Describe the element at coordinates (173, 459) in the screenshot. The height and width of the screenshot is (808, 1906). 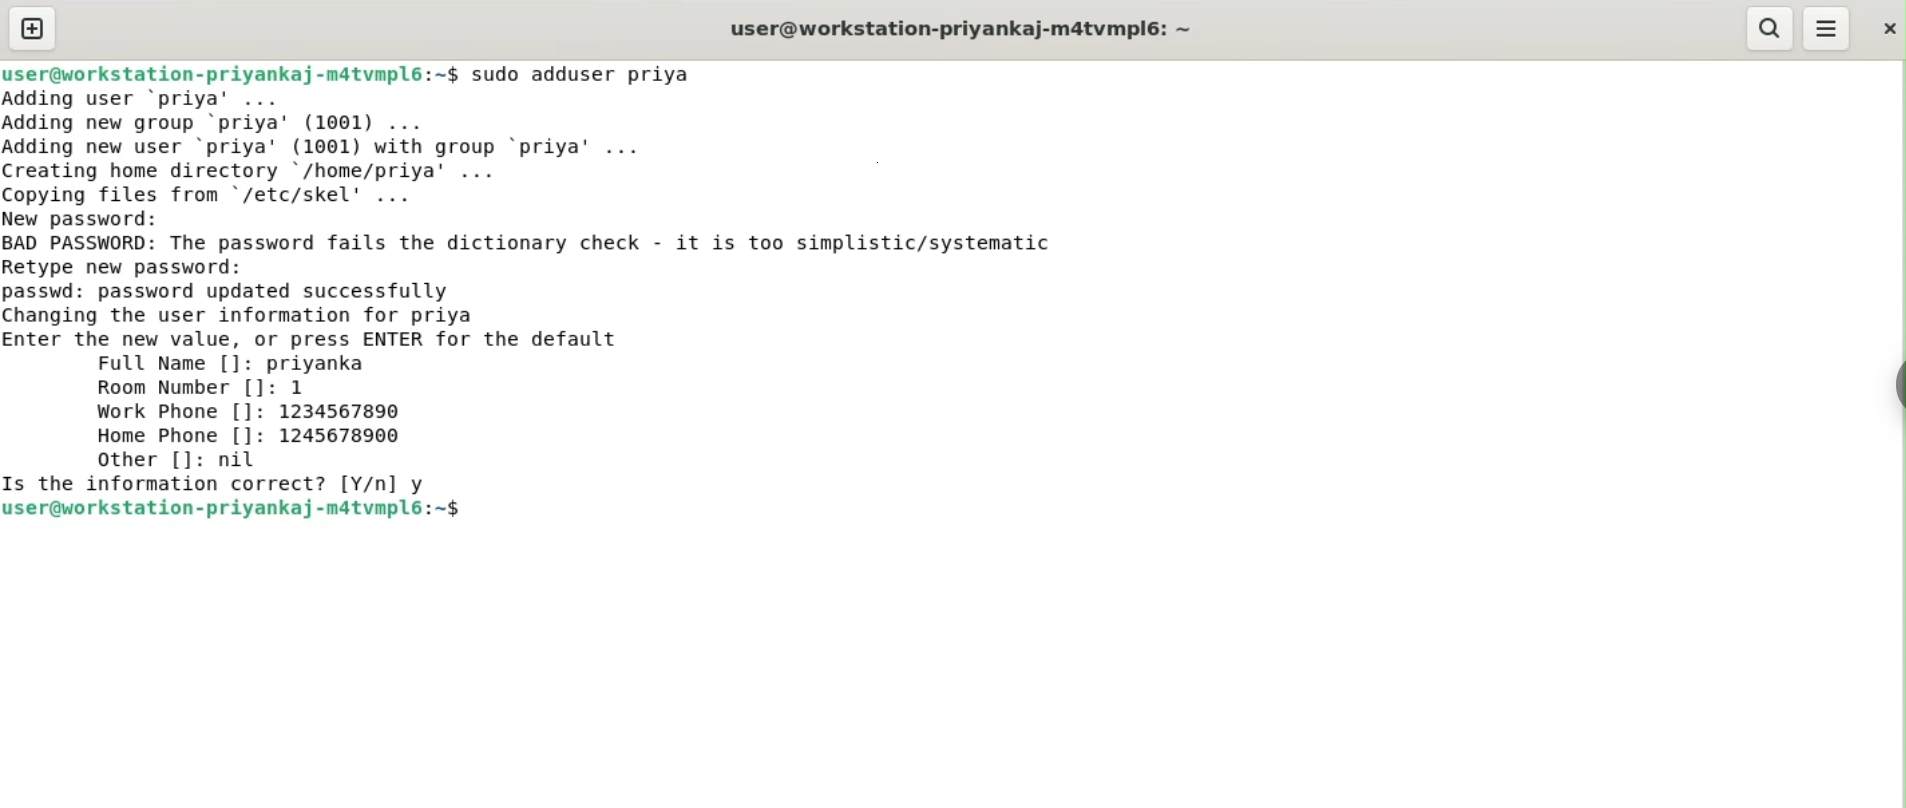
I see `Other [1]: nil` at that location.